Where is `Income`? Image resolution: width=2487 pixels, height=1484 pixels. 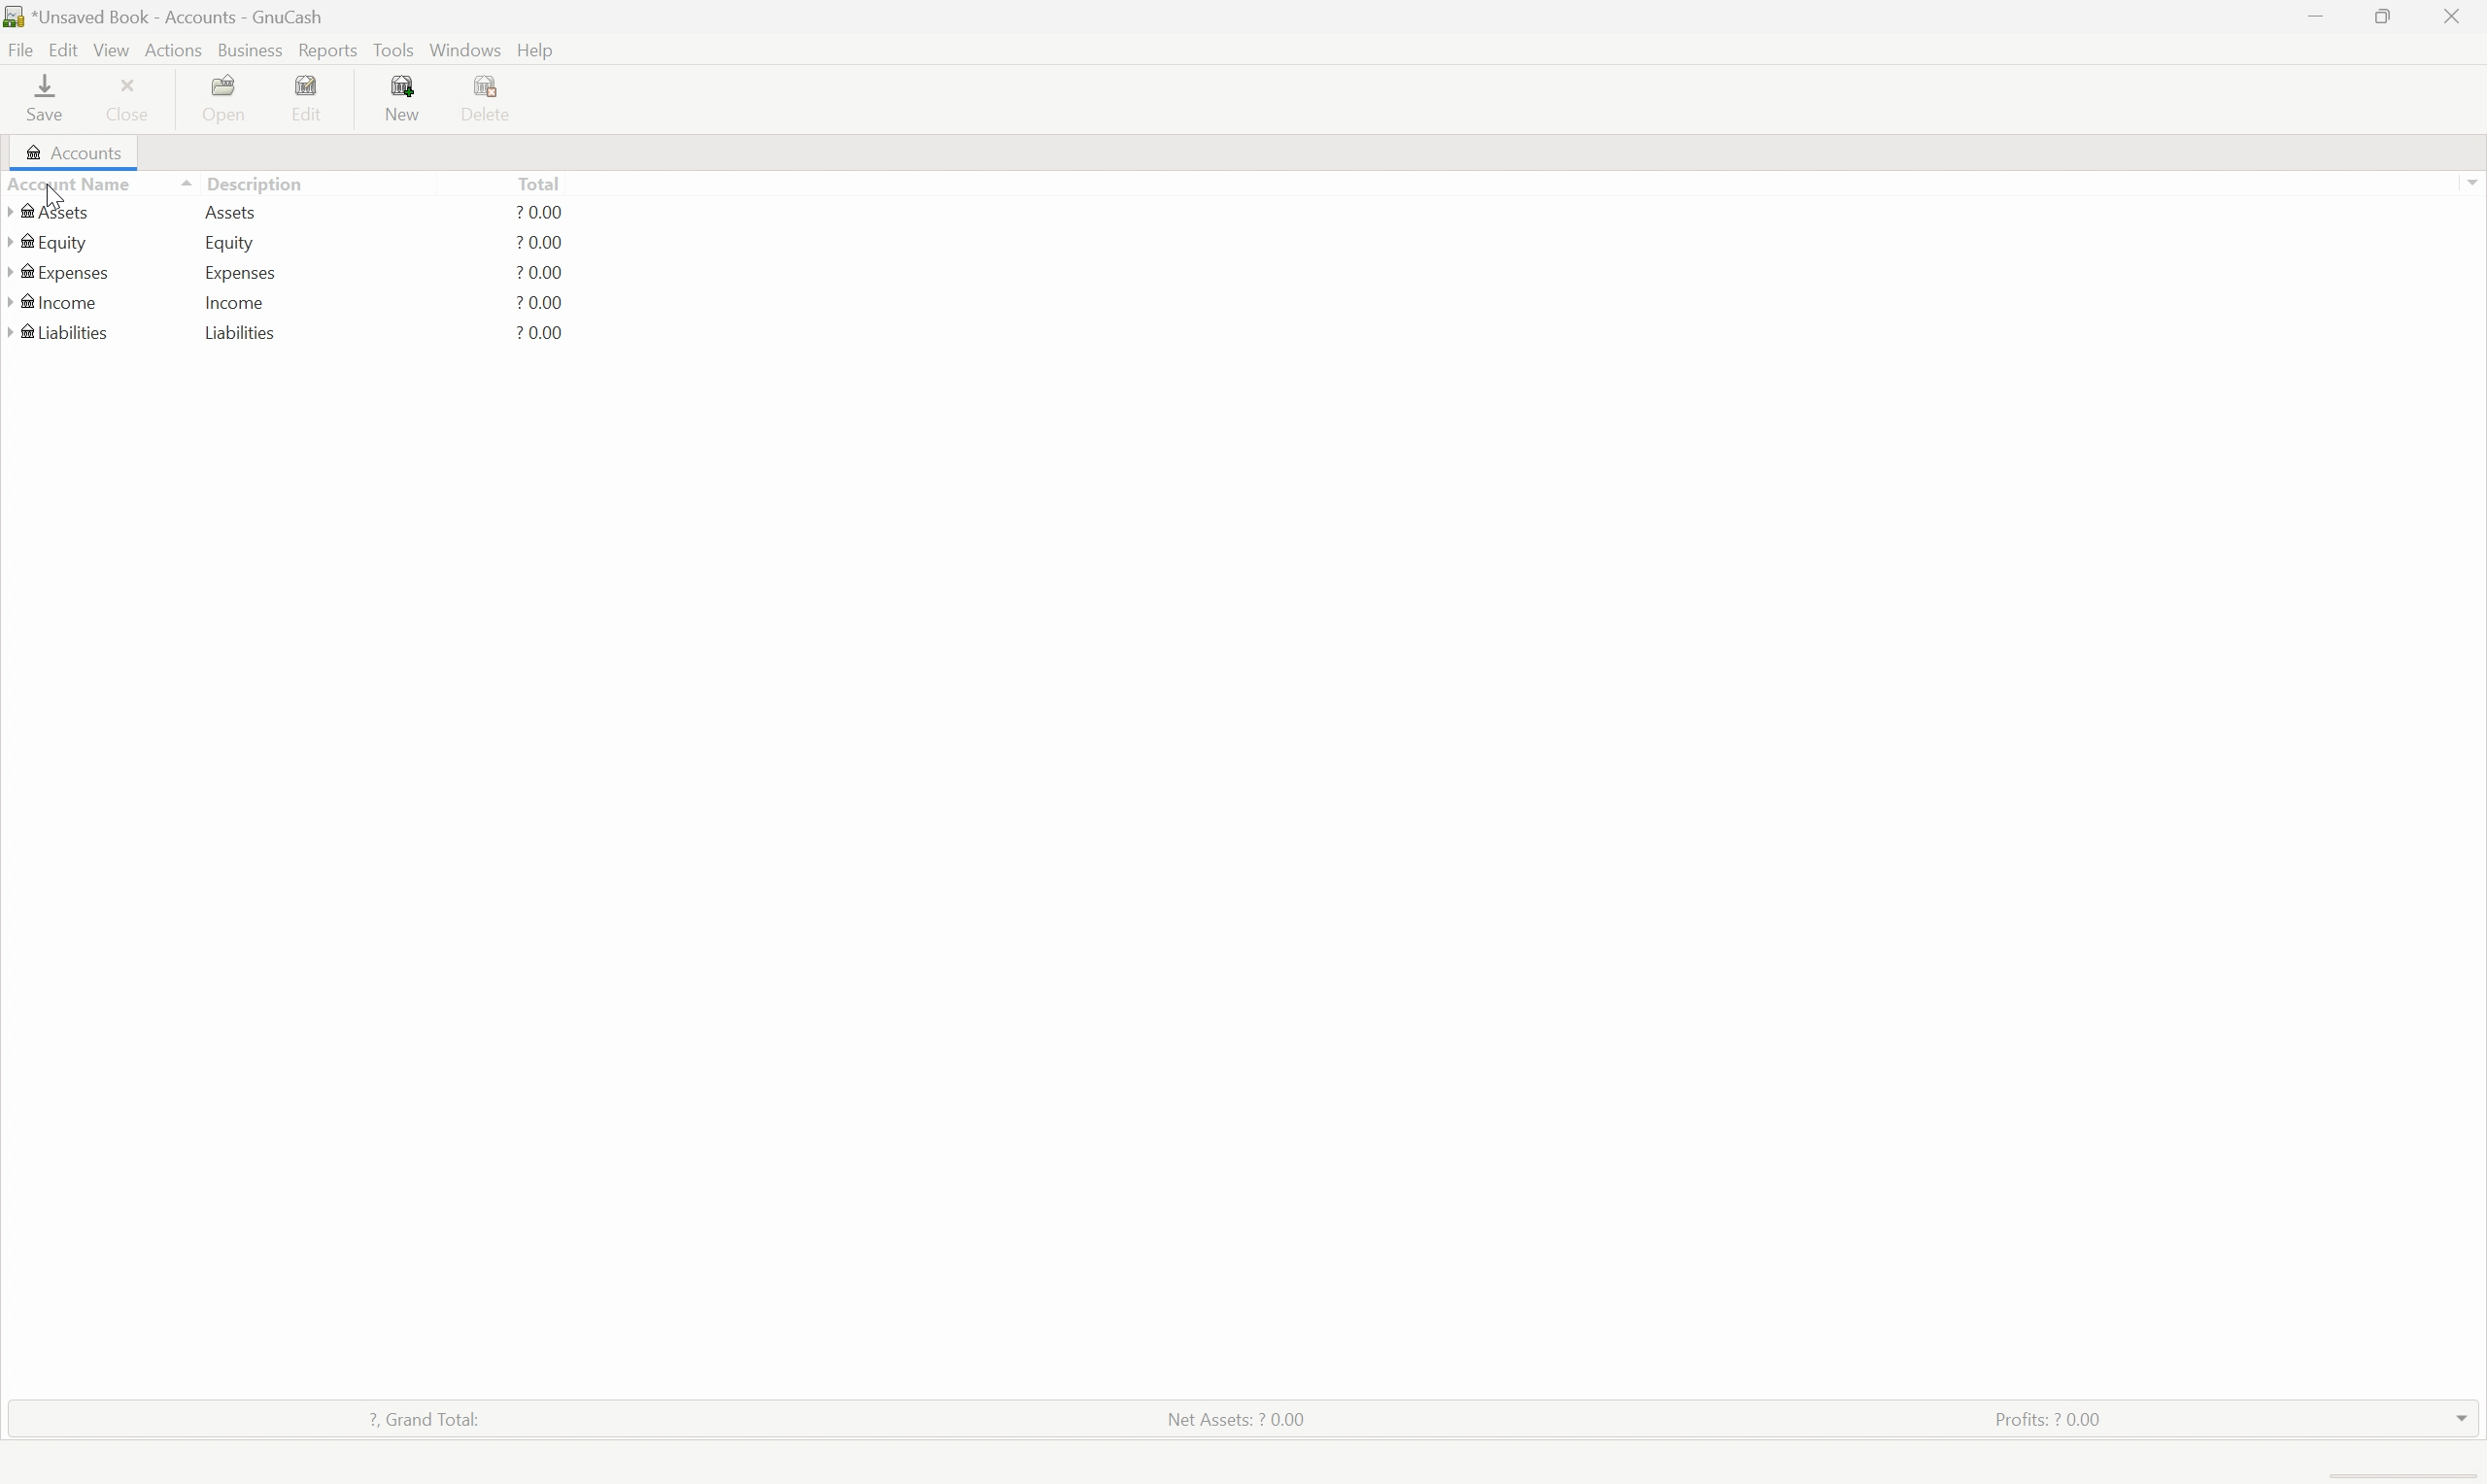
Income is located at coordinates (235, 301).